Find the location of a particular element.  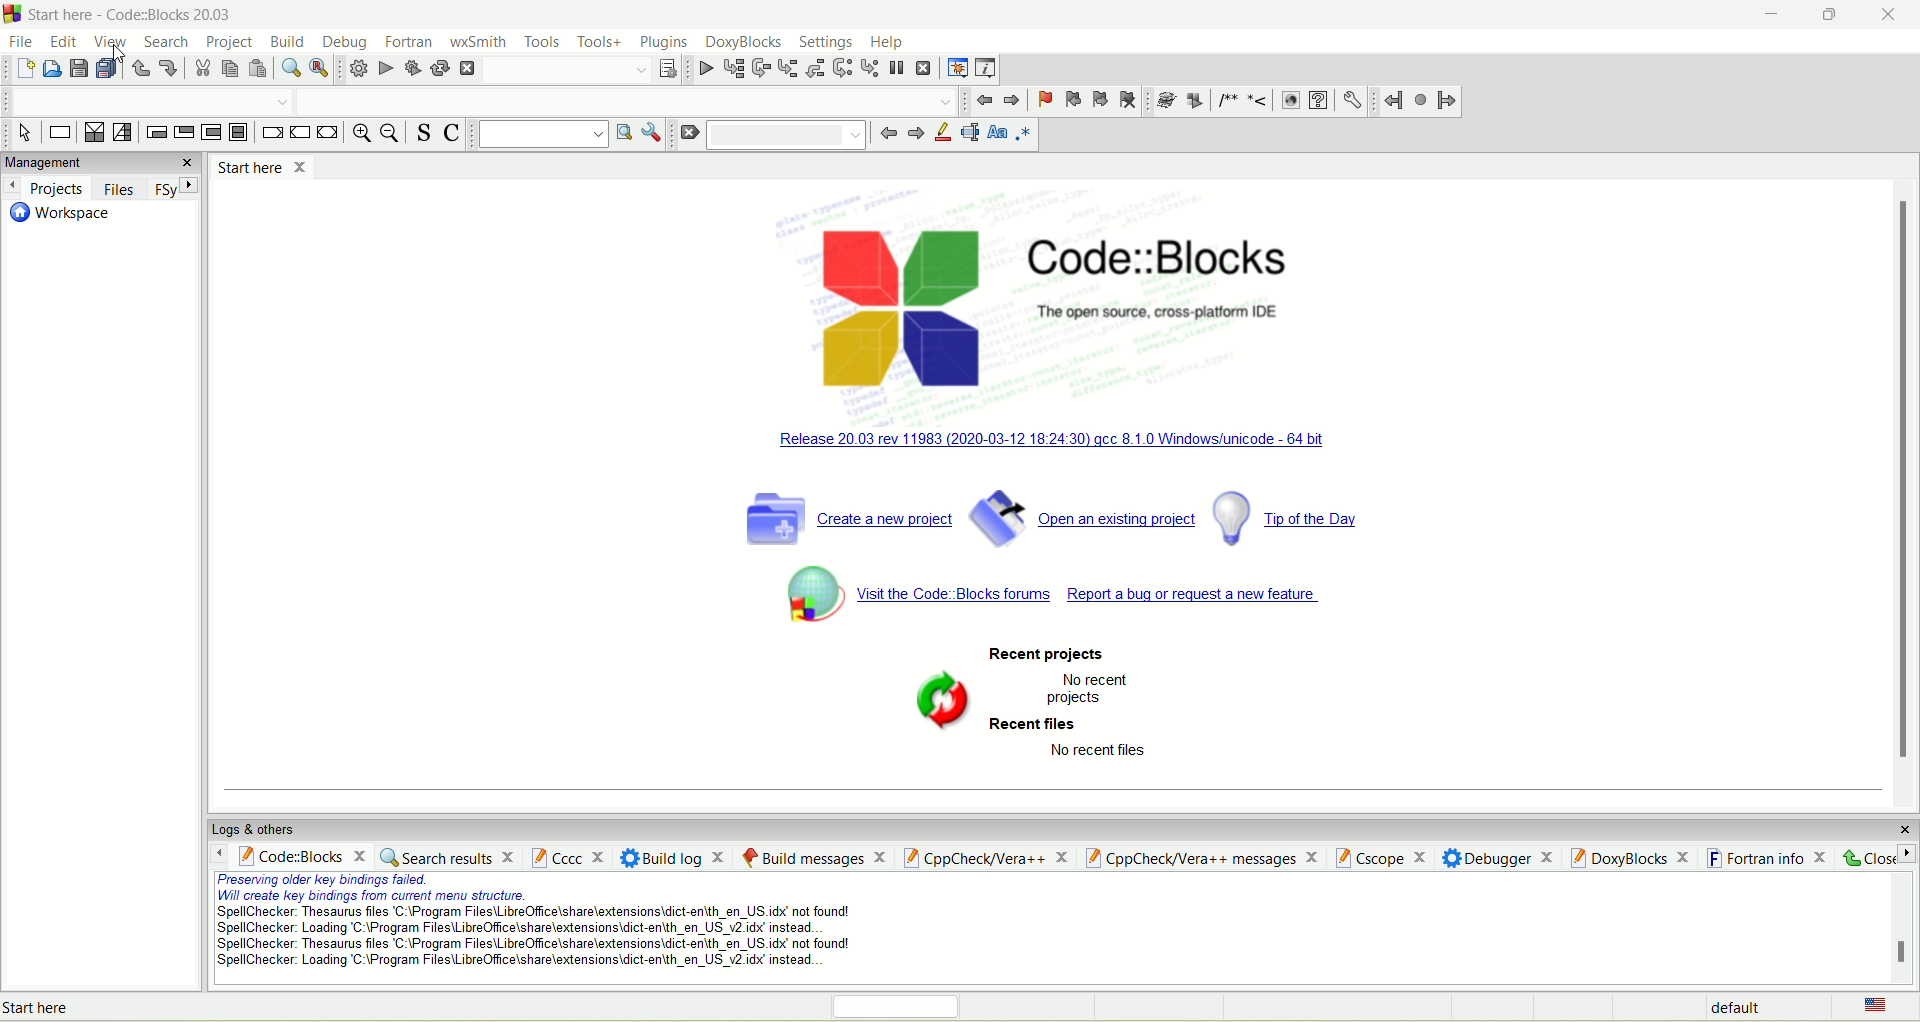

break instruction is located at coordinates (271, 133).